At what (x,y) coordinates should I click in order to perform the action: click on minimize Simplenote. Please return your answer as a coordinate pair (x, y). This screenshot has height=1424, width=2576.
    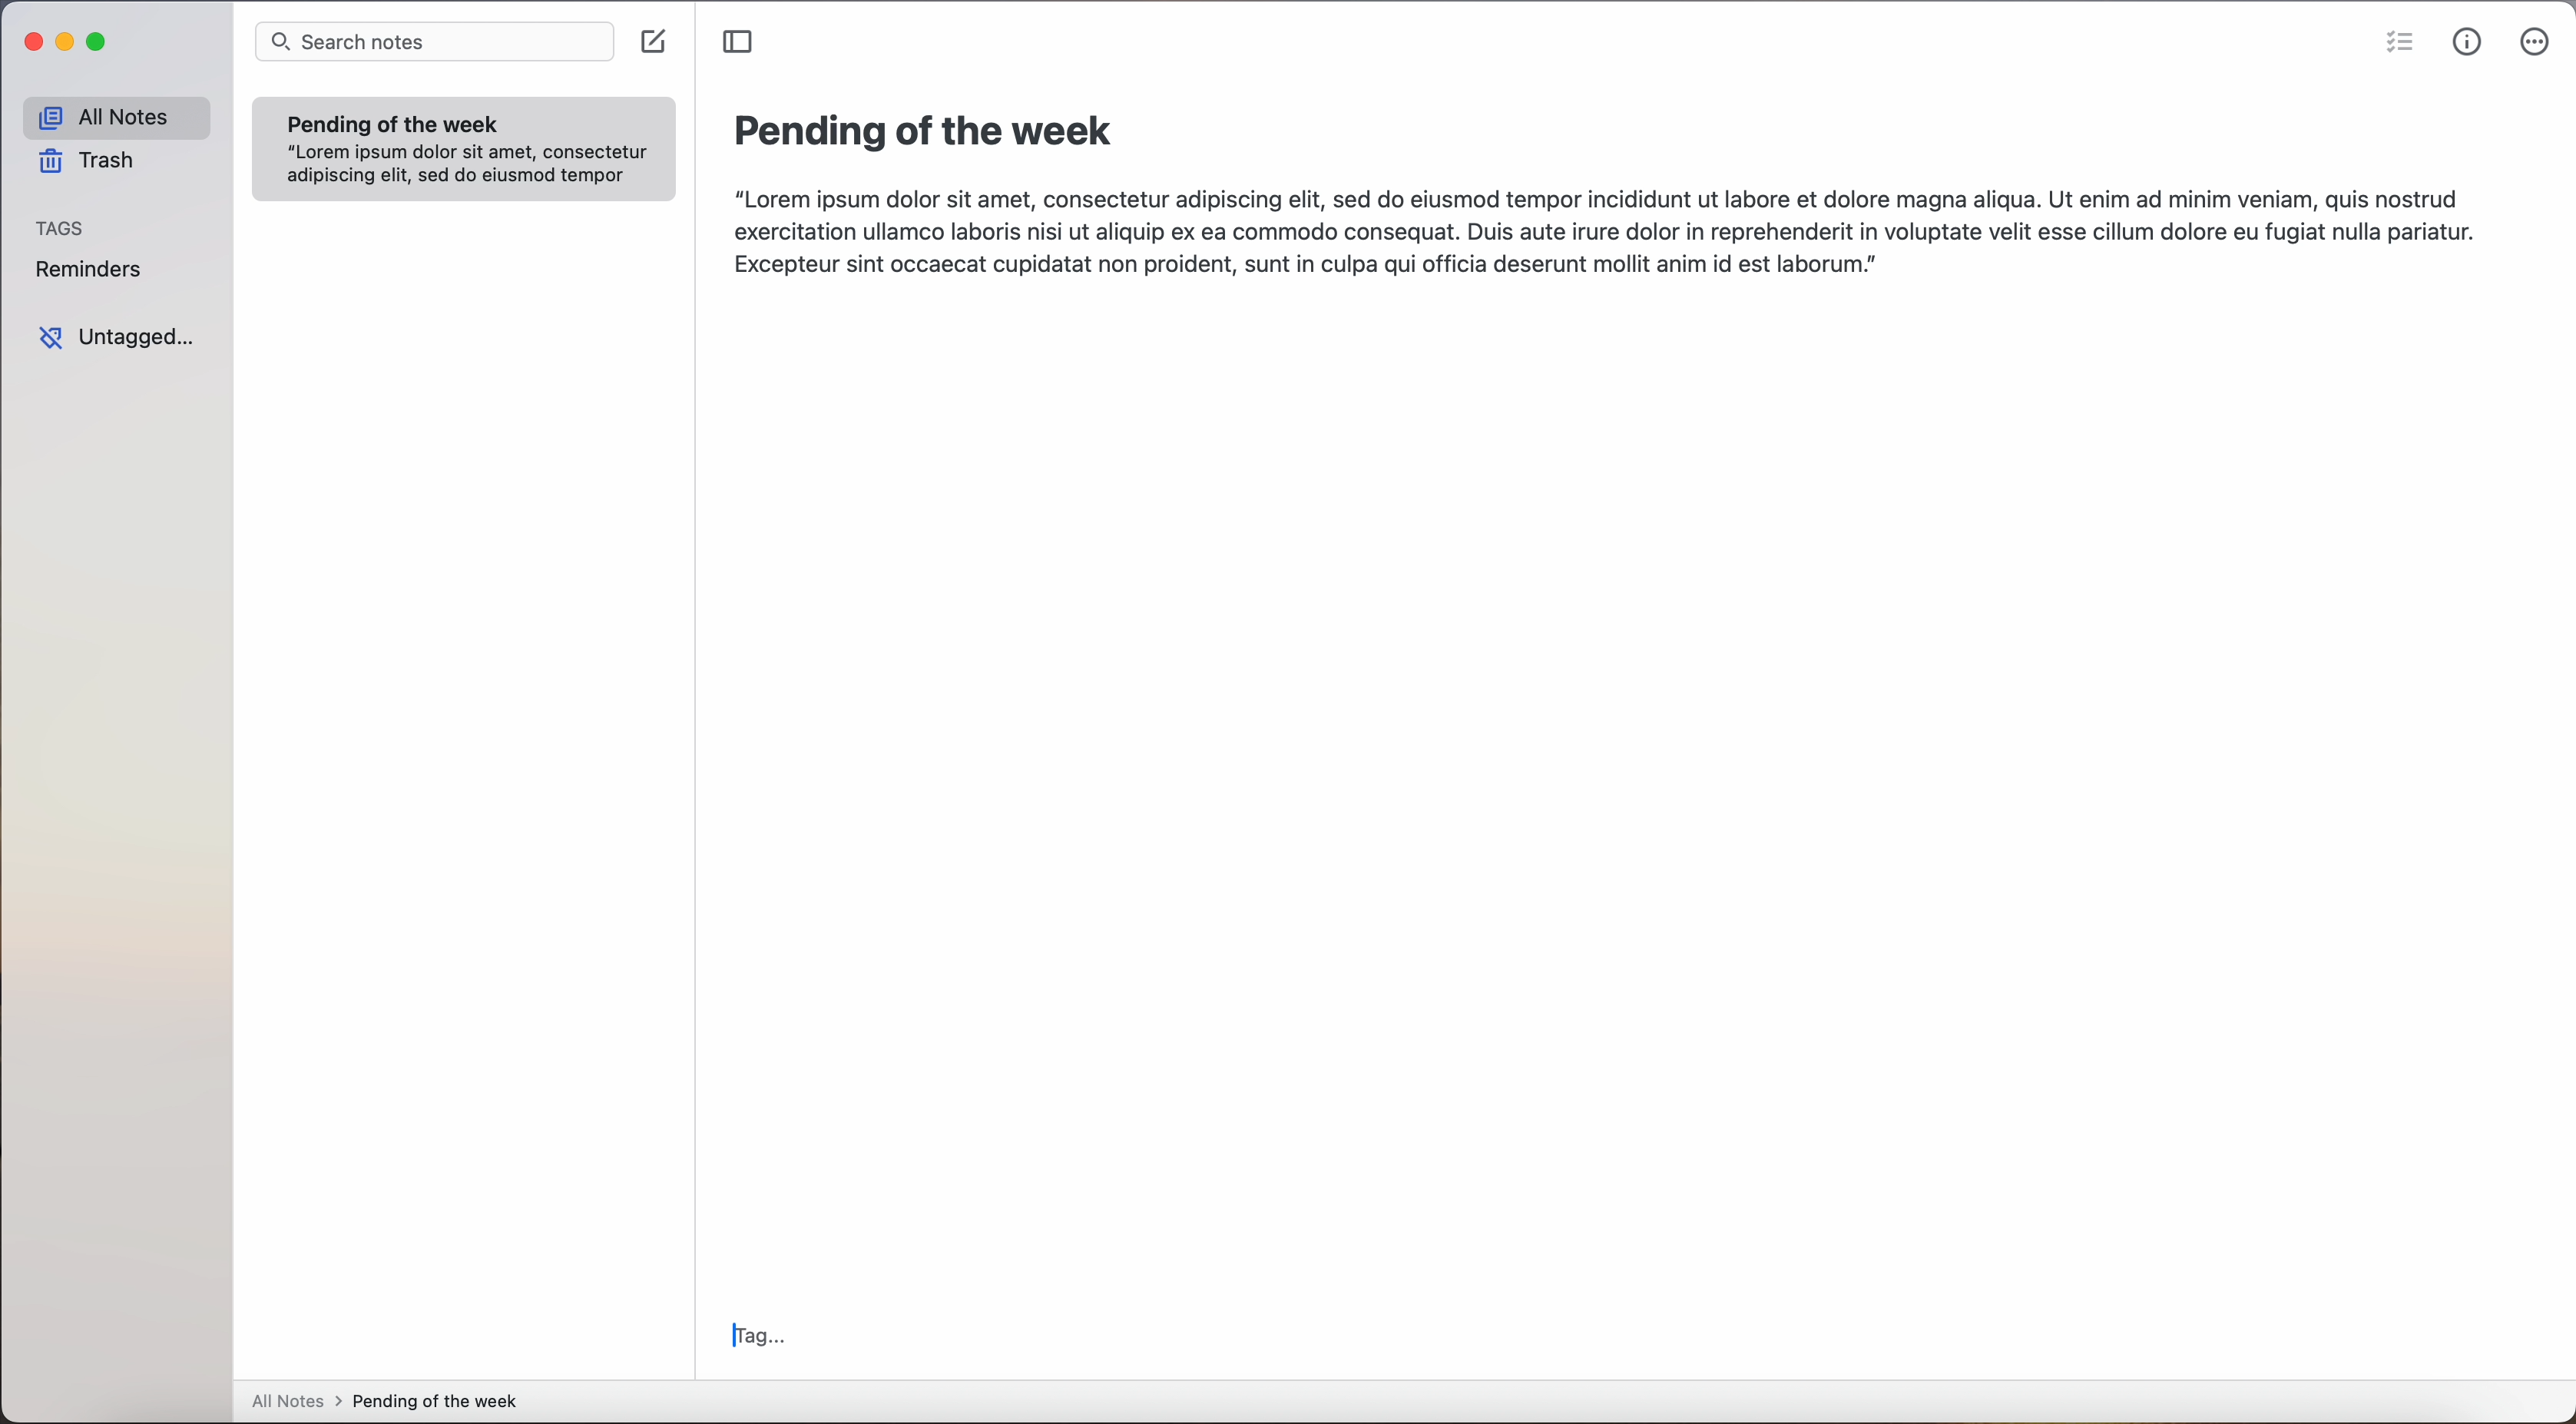
    Looking at the image, I should click on (66, 41).